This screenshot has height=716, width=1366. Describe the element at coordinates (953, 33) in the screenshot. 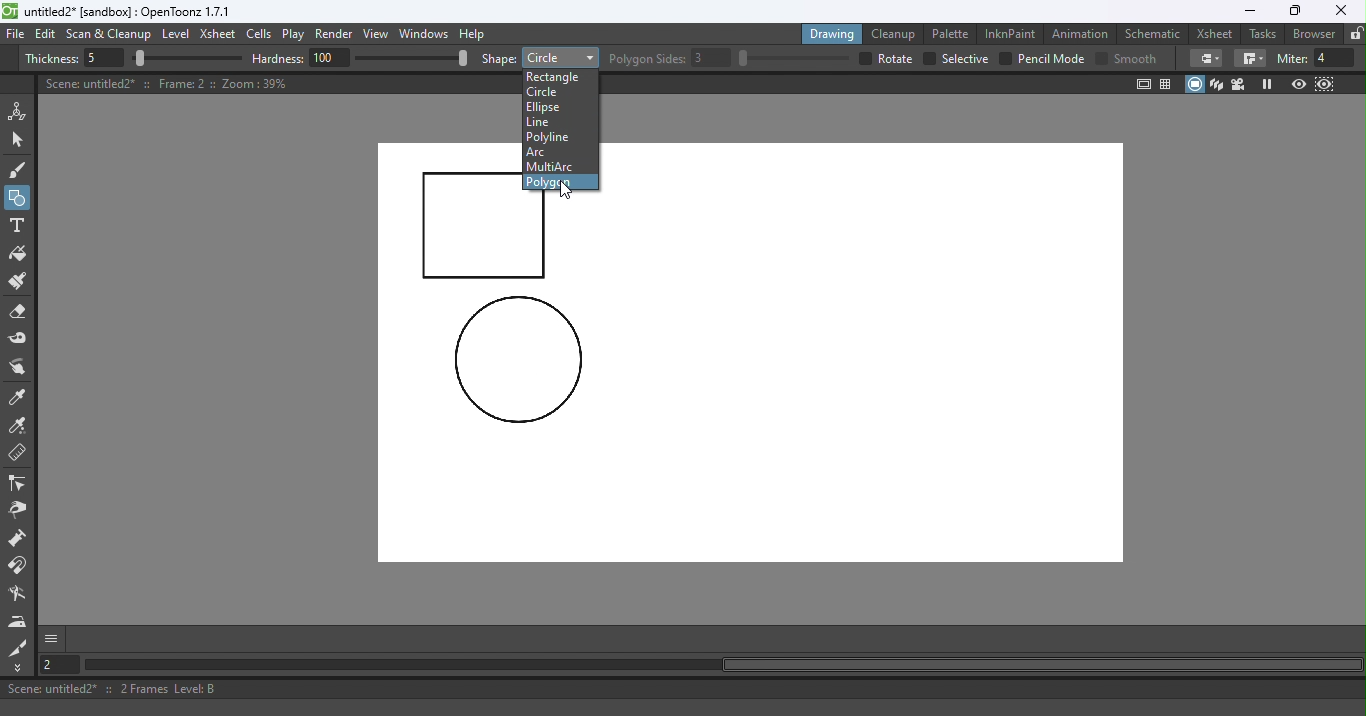

I see `Palette` at that location.